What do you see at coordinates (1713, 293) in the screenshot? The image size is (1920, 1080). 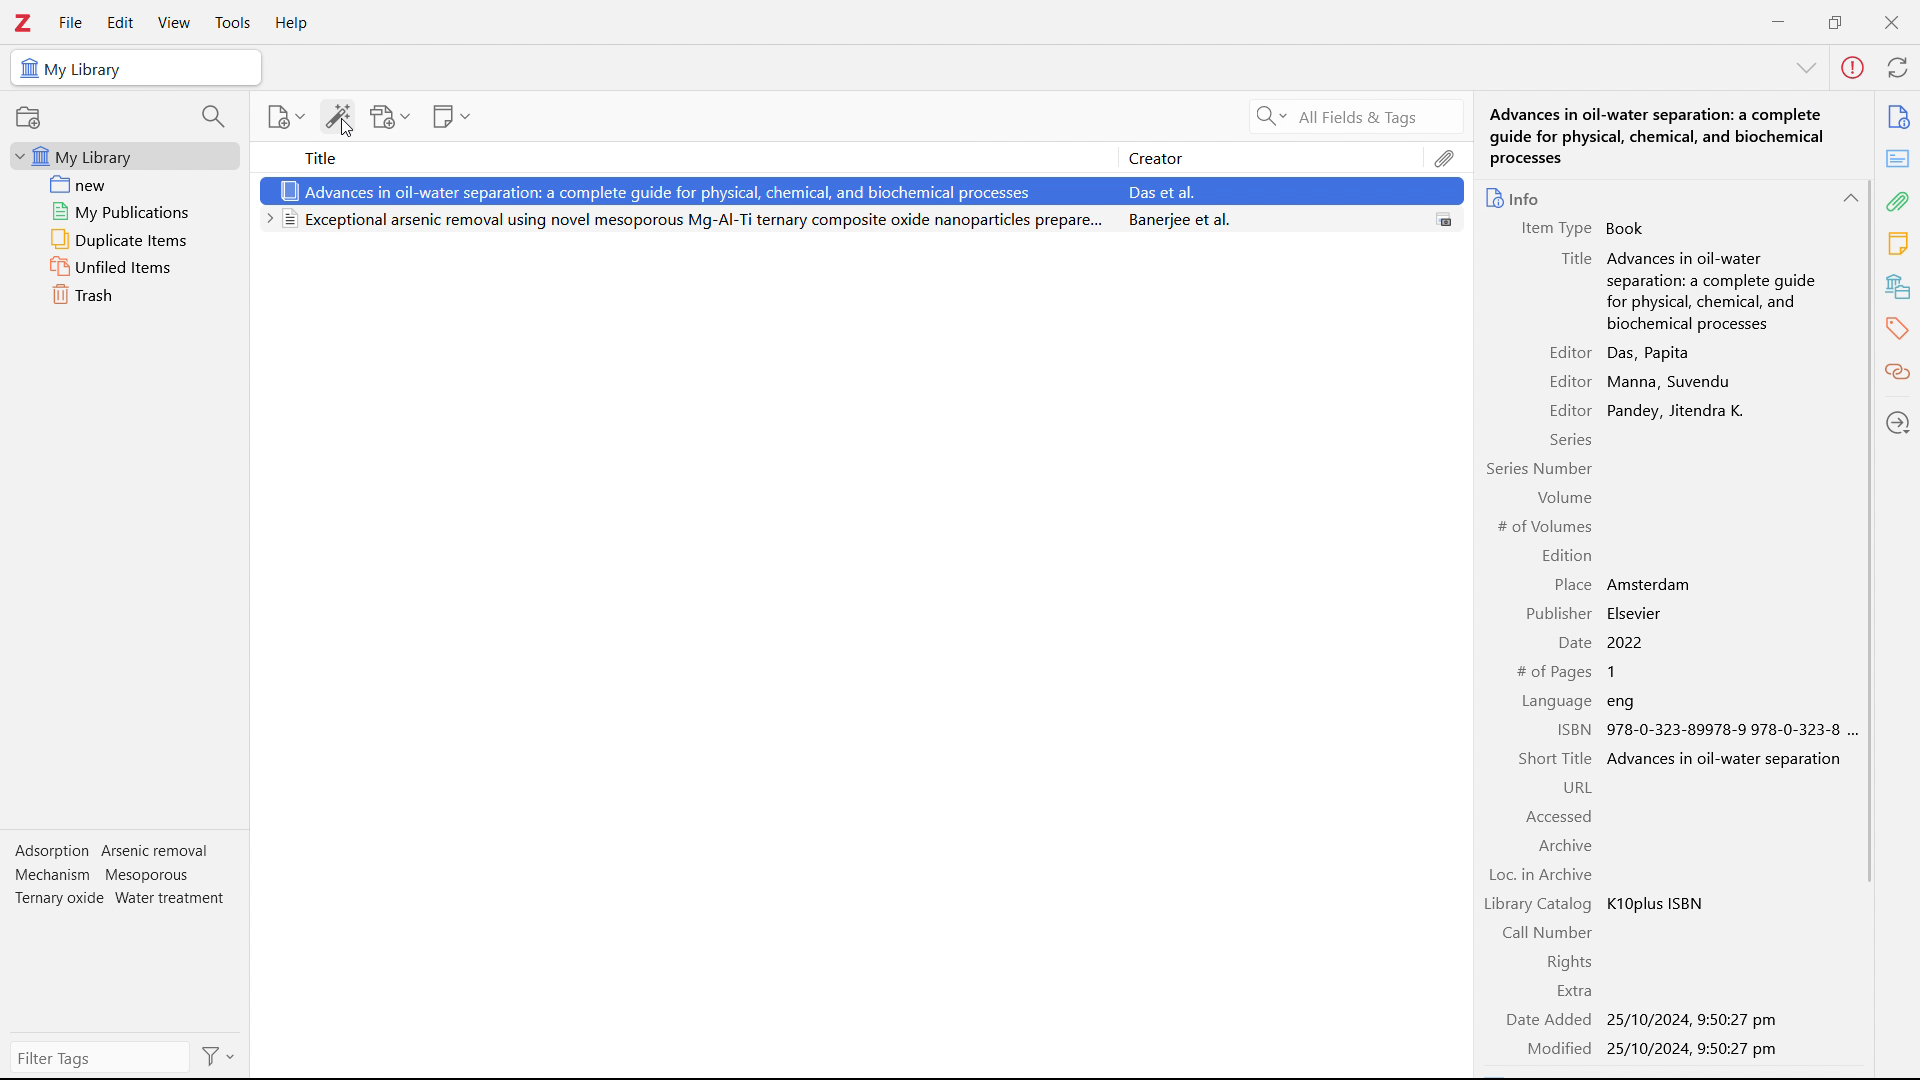 I see `Advances in oil water separations: a complete guide for physical chemical and biochemical processes` at bounding box center [1713, 293].